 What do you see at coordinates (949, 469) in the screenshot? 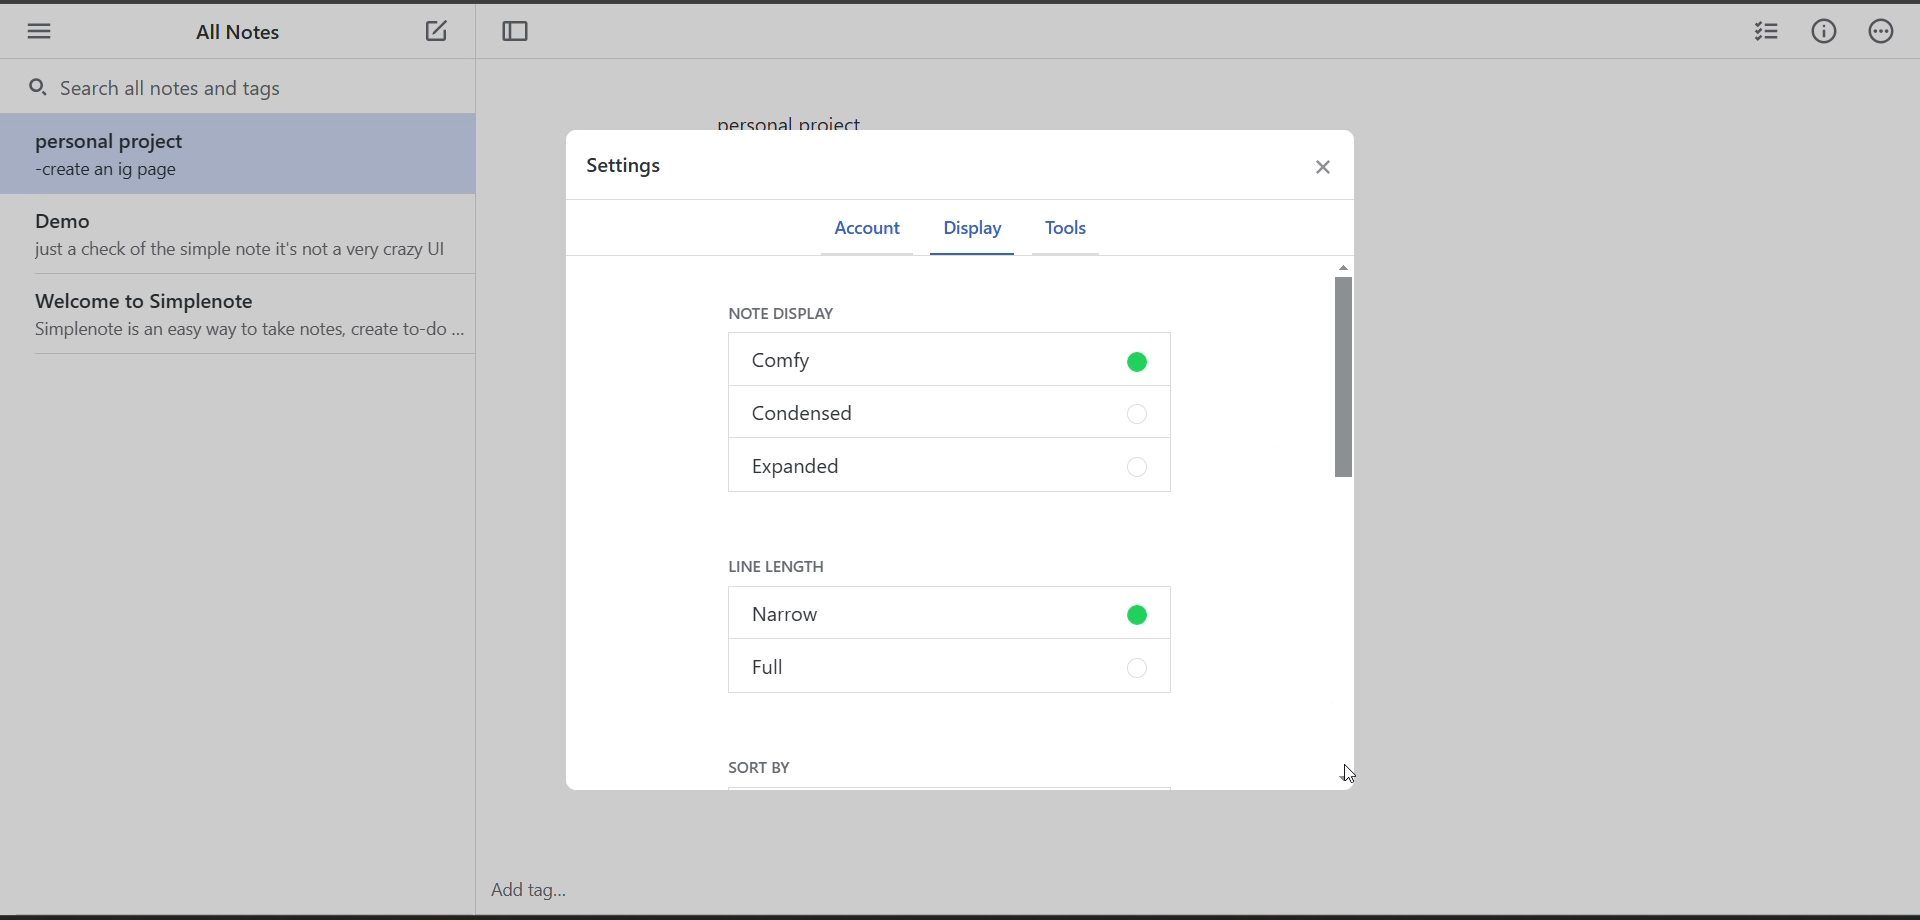
I see `expanded` at bounding box center [949, 469].